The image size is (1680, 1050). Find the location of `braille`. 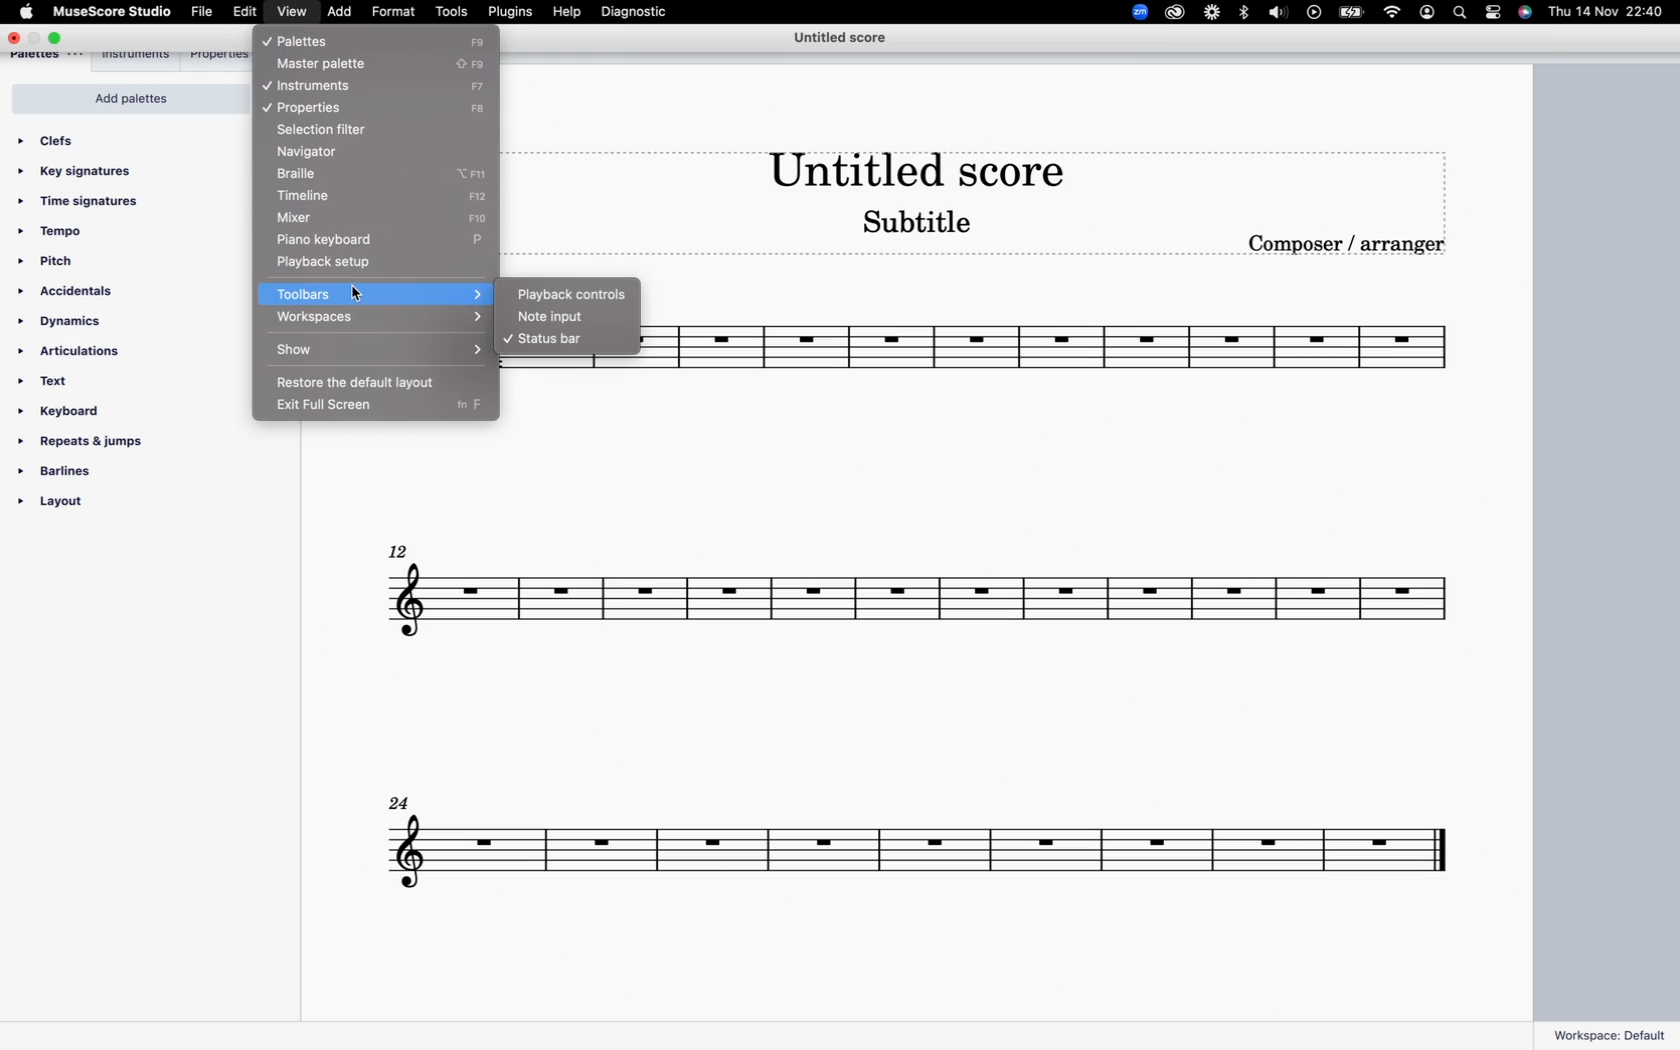

braille is located at coordinates (316, 172).